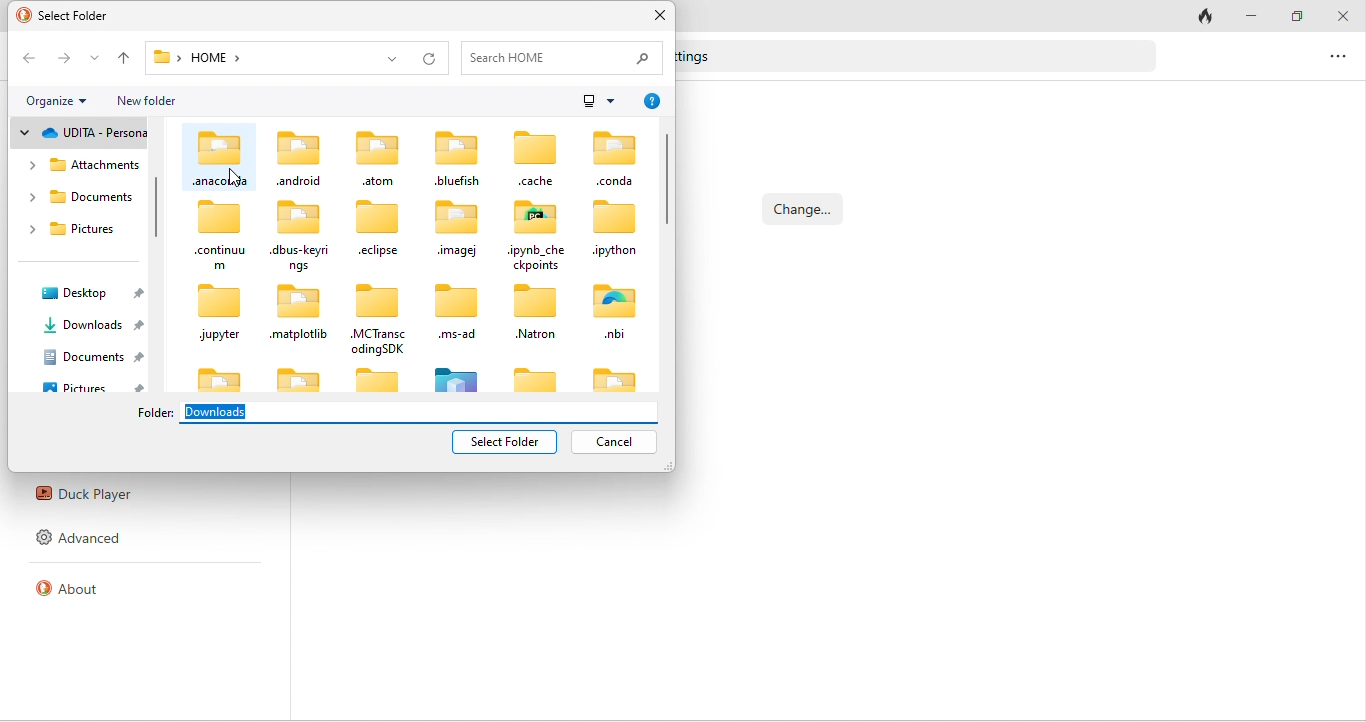  I want to click on desktop, so click(90, 292).